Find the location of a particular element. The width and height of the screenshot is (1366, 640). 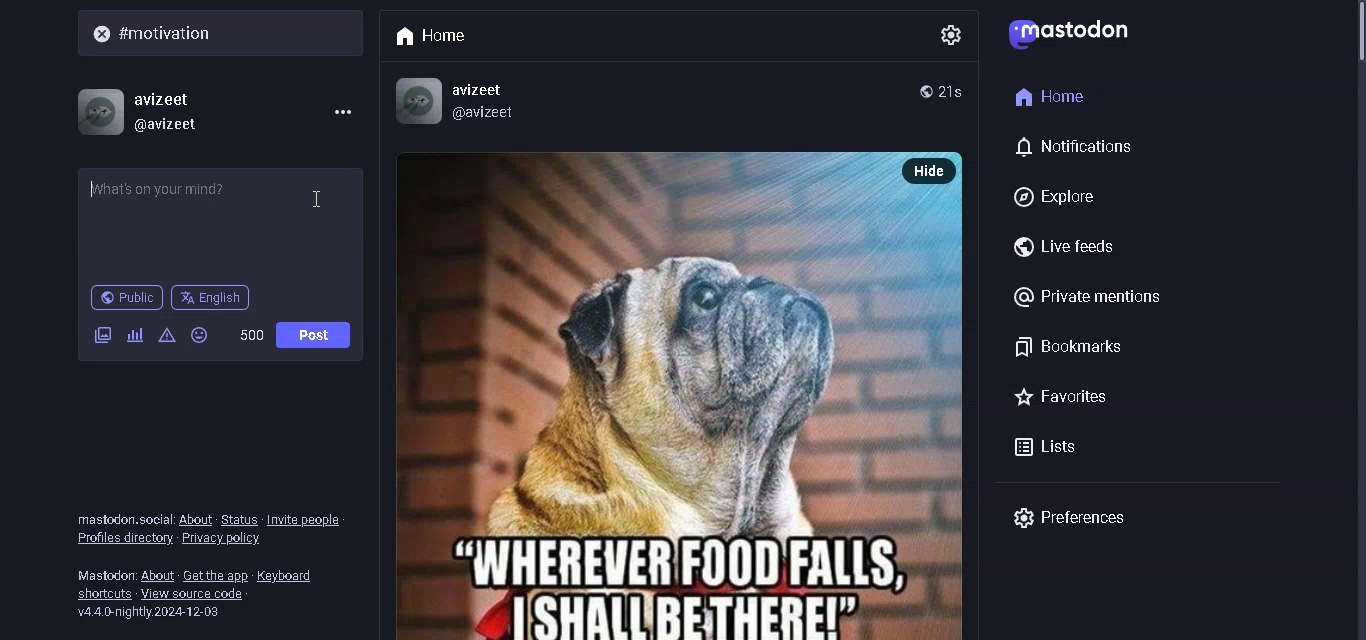

emojis is located at coordinates (201, 335).